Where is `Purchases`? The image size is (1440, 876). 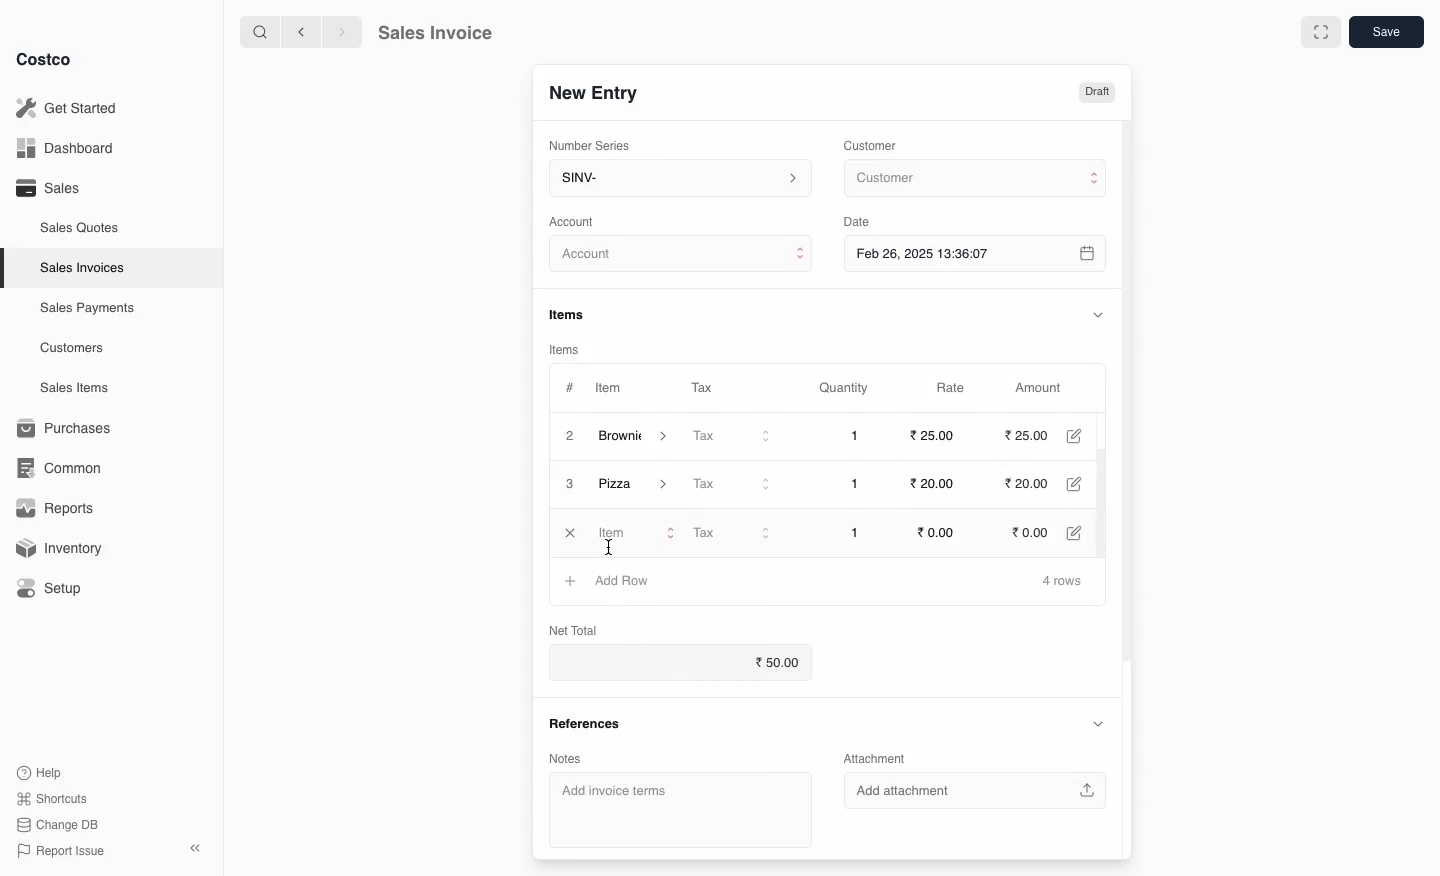 Purchases is located at coordinates (69, 428).